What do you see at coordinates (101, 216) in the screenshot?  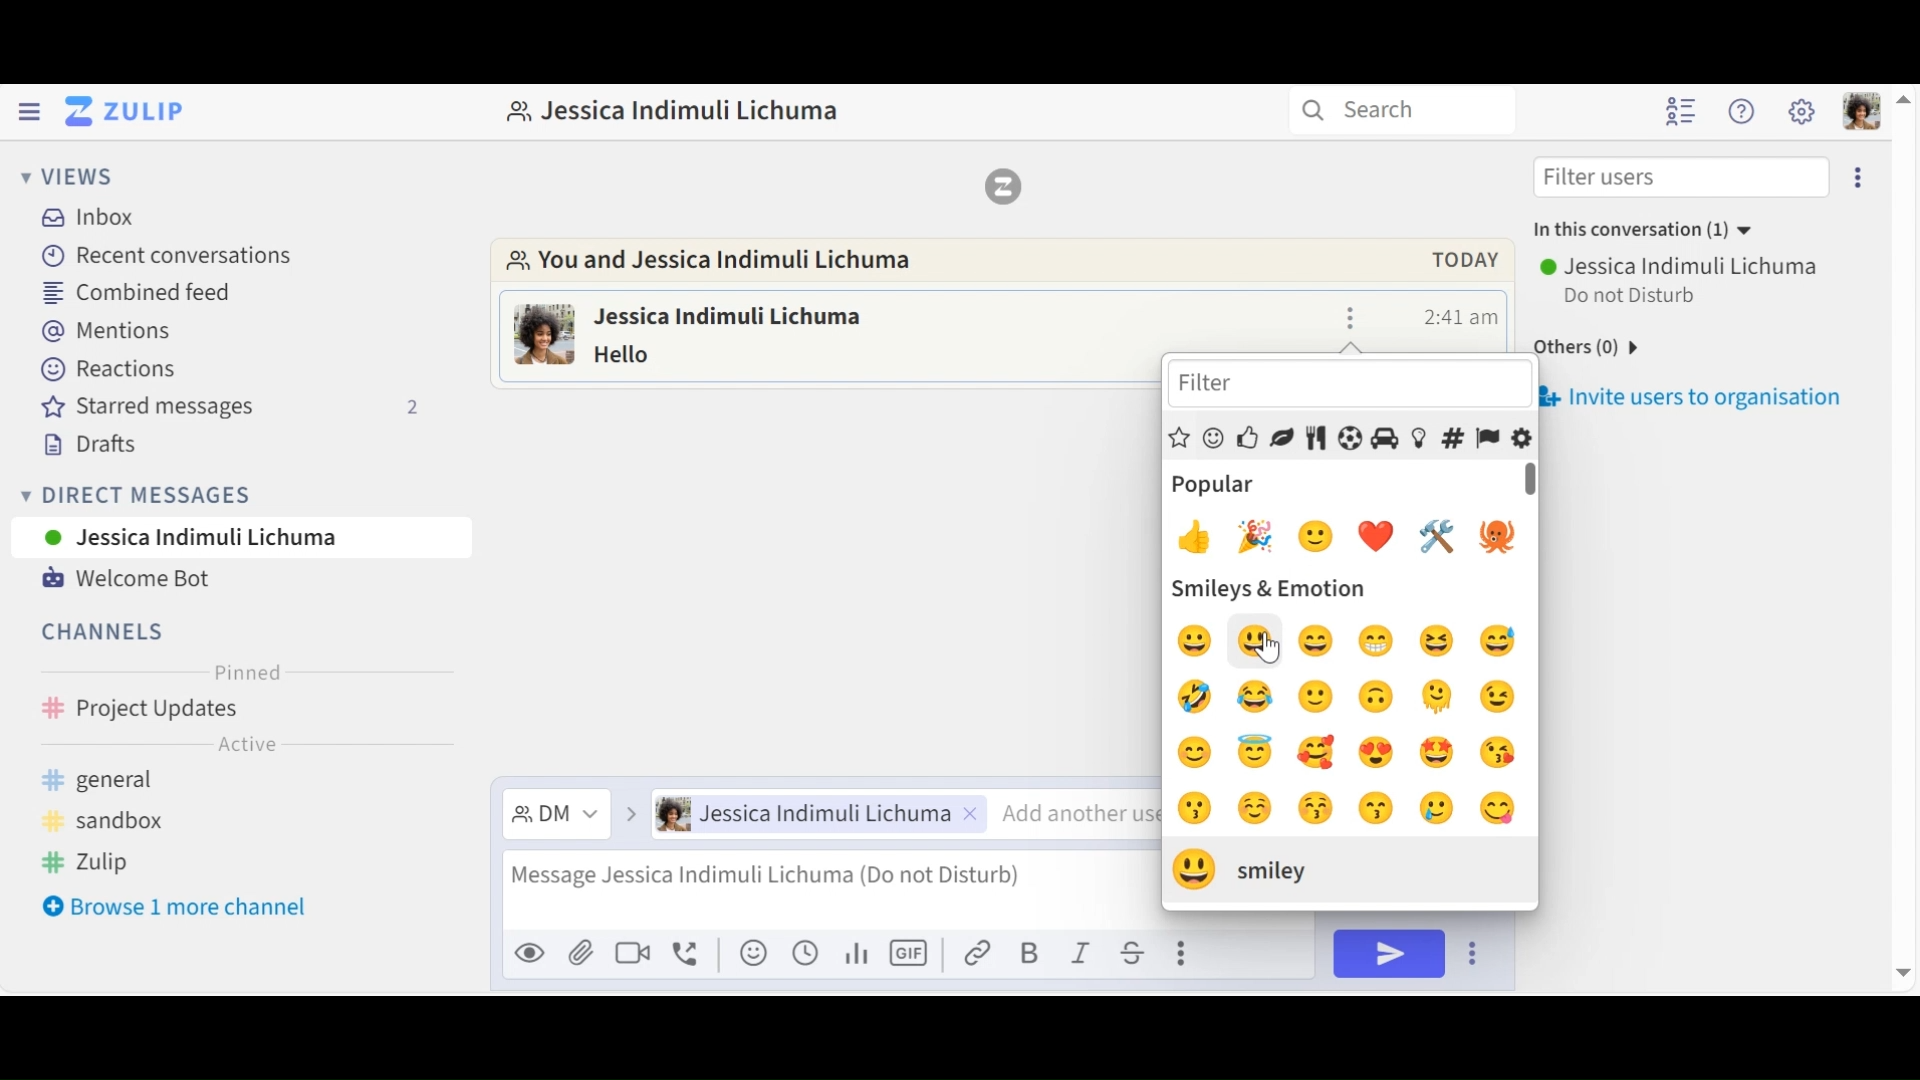 I see `Inbox` at bounding box center [101, 216].